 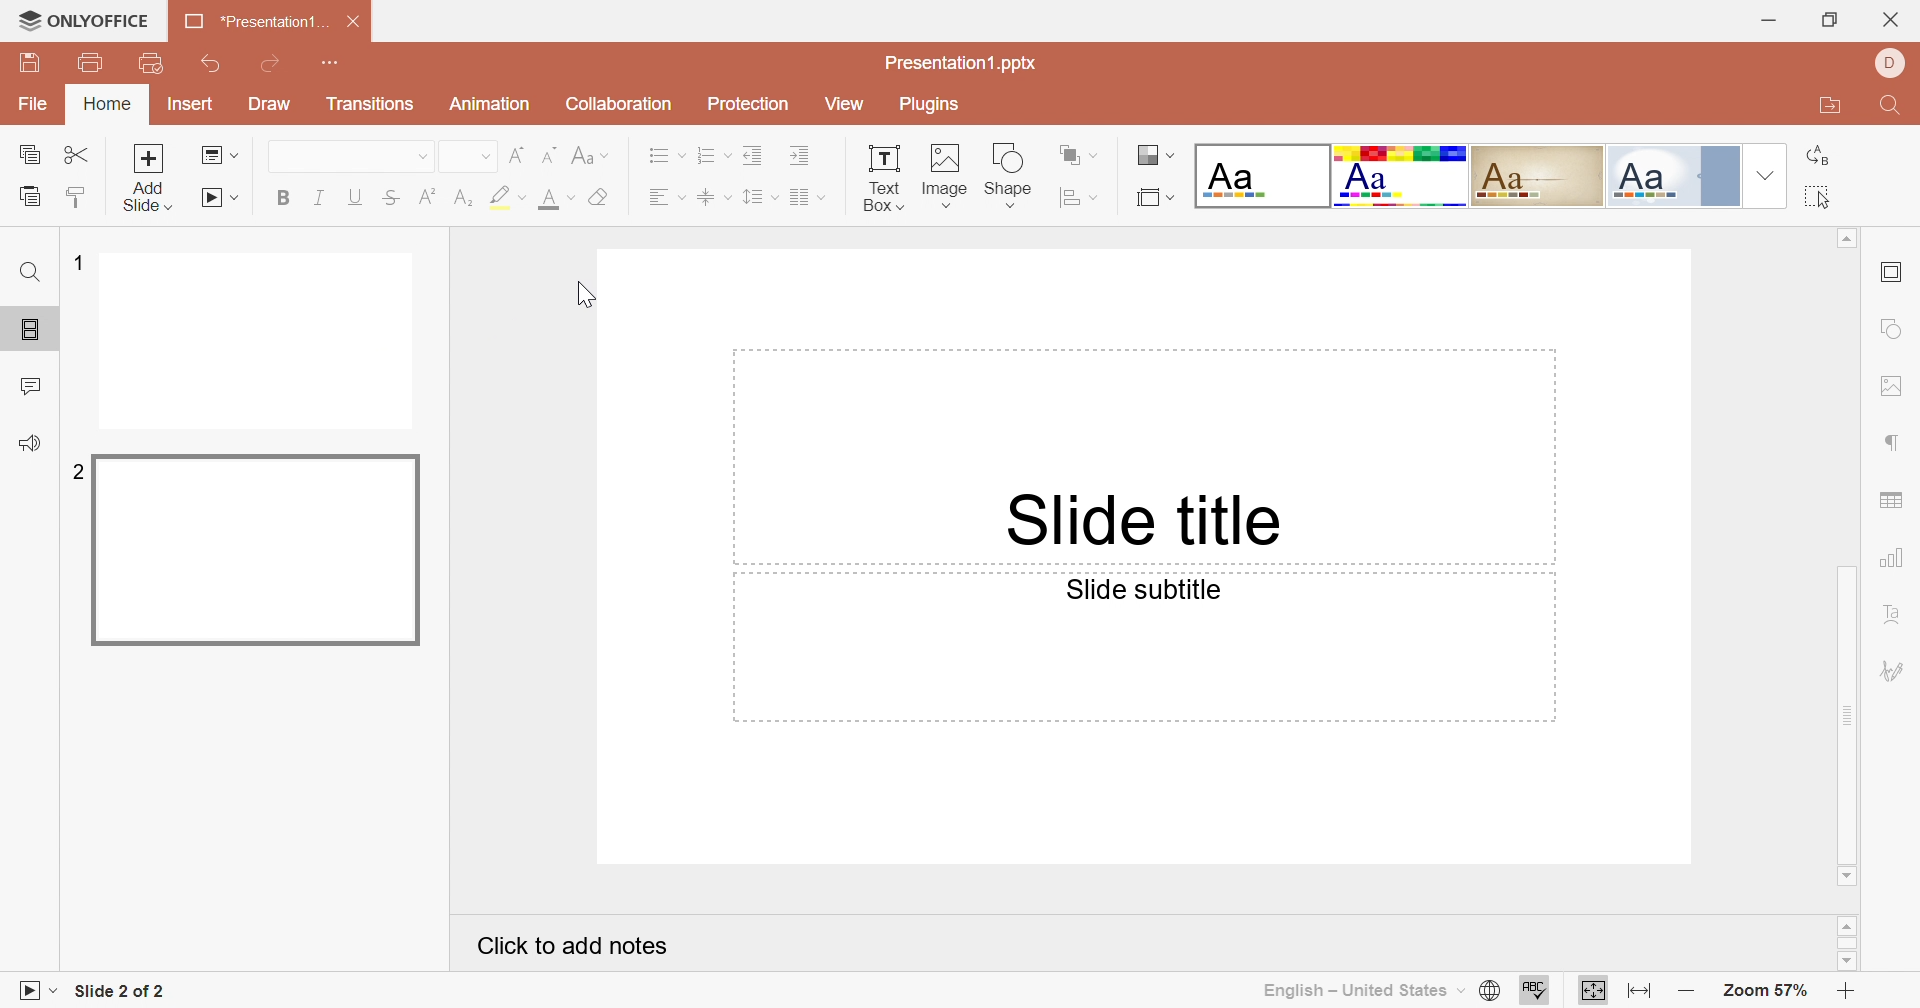 I want to click on English - United States, so click(x=1369, y=991).